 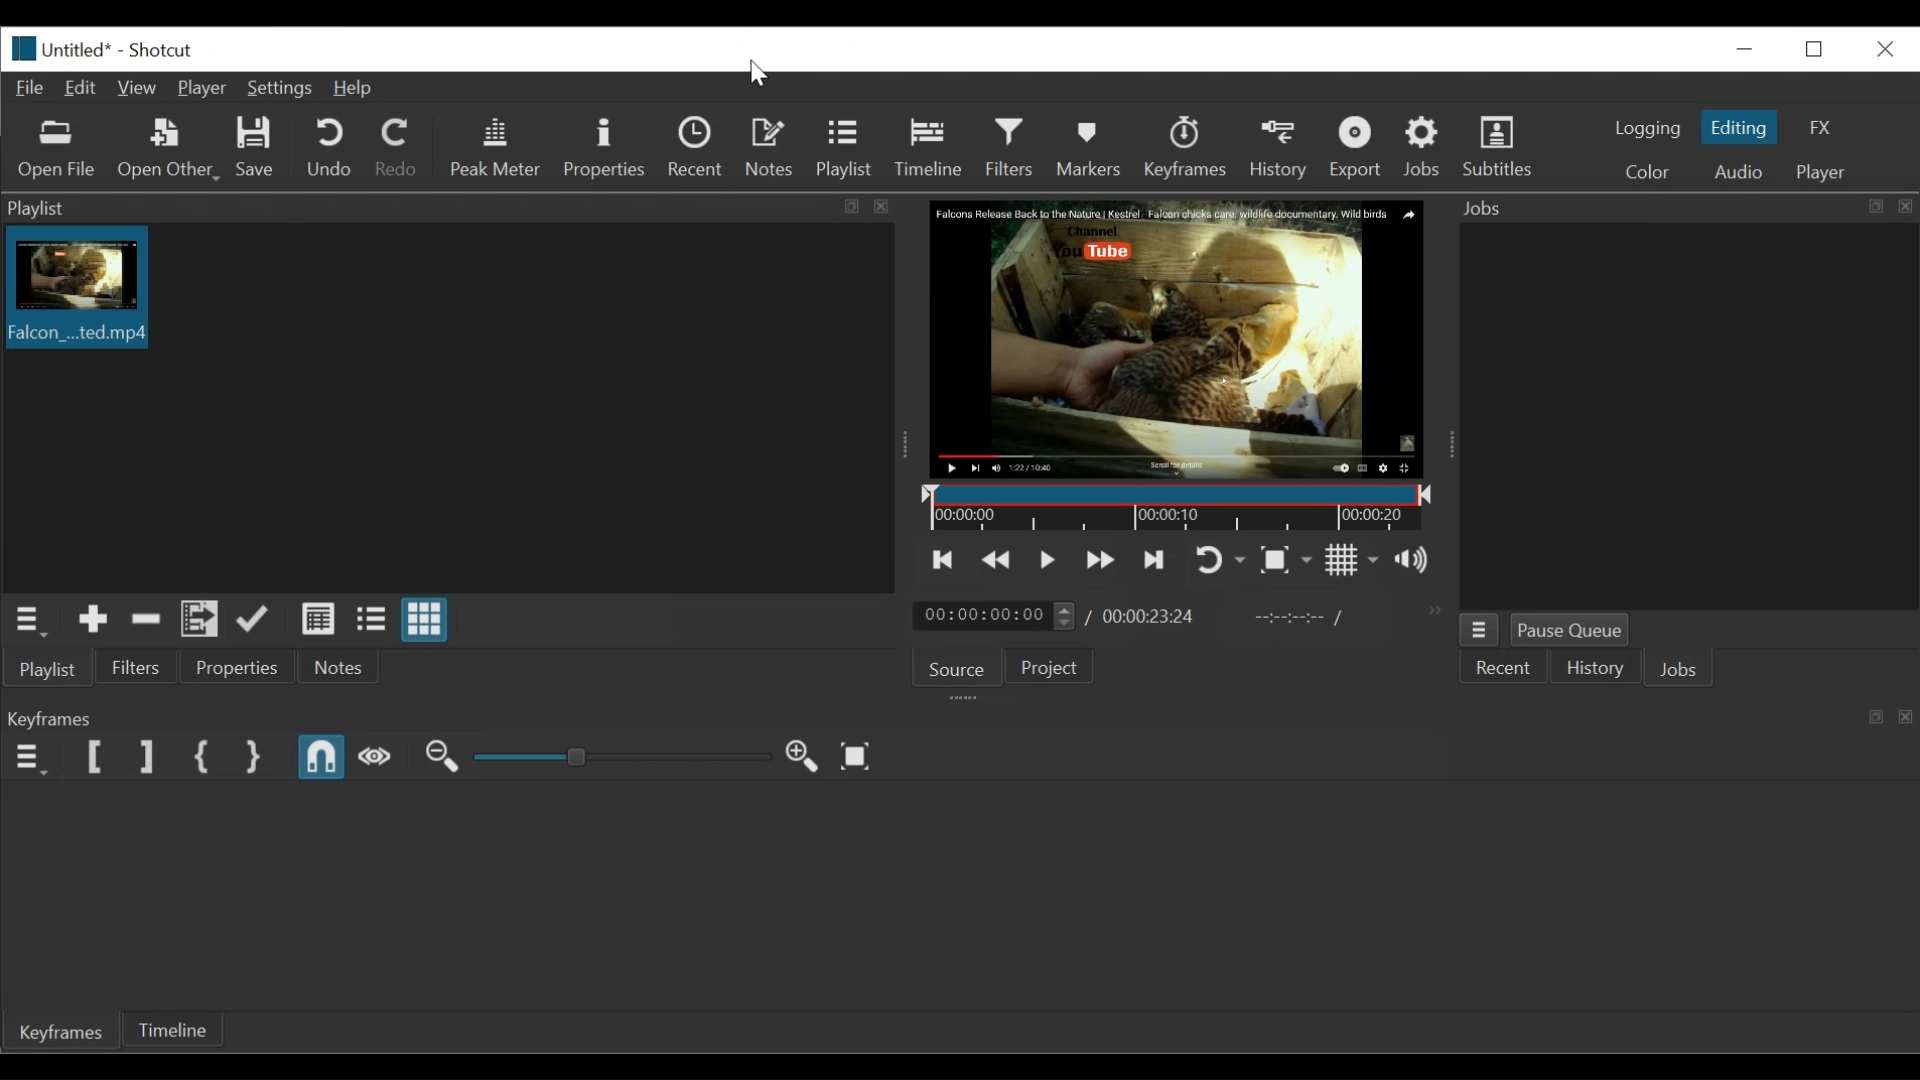 I want to click on Settings, so click(x=278, y=89).